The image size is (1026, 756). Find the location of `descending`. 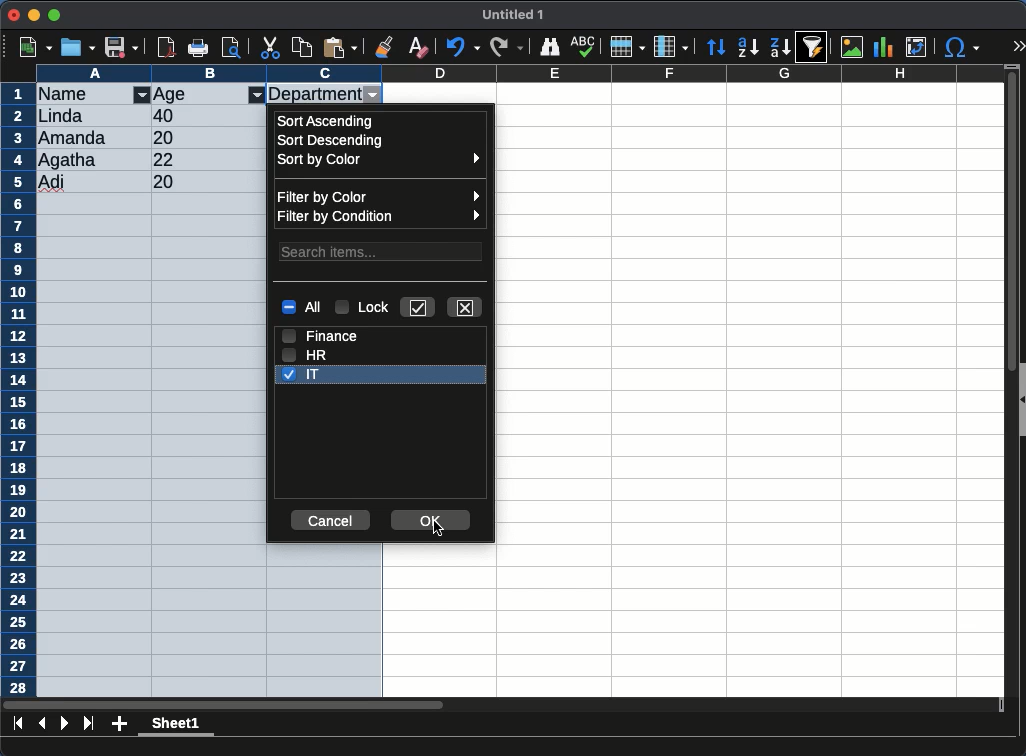

descending is located at coordinates (779, 46).